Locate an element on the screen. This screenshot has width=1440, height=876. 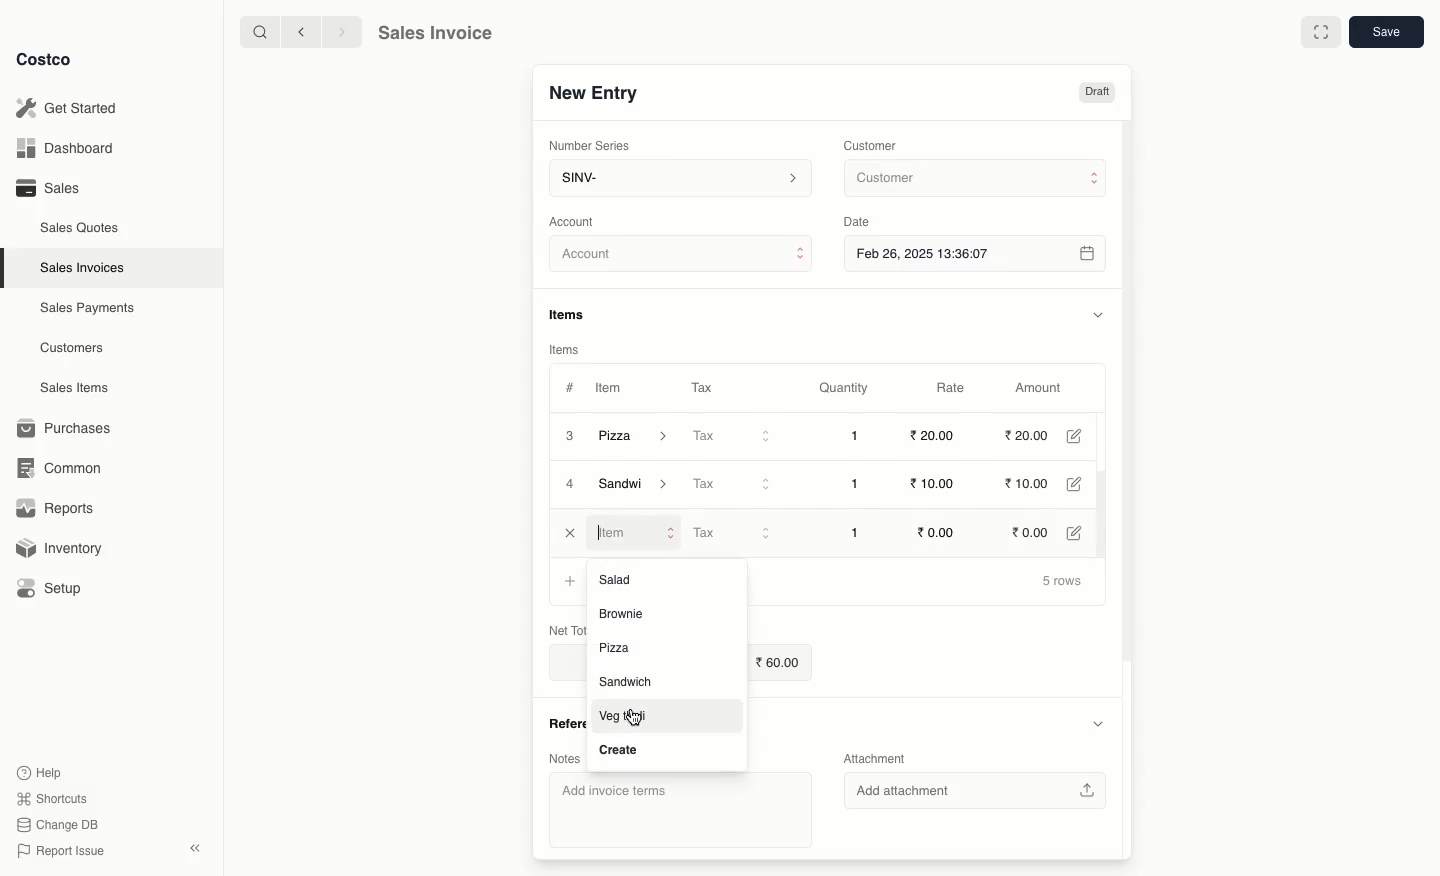
Add is located at coordinates (570, 579).